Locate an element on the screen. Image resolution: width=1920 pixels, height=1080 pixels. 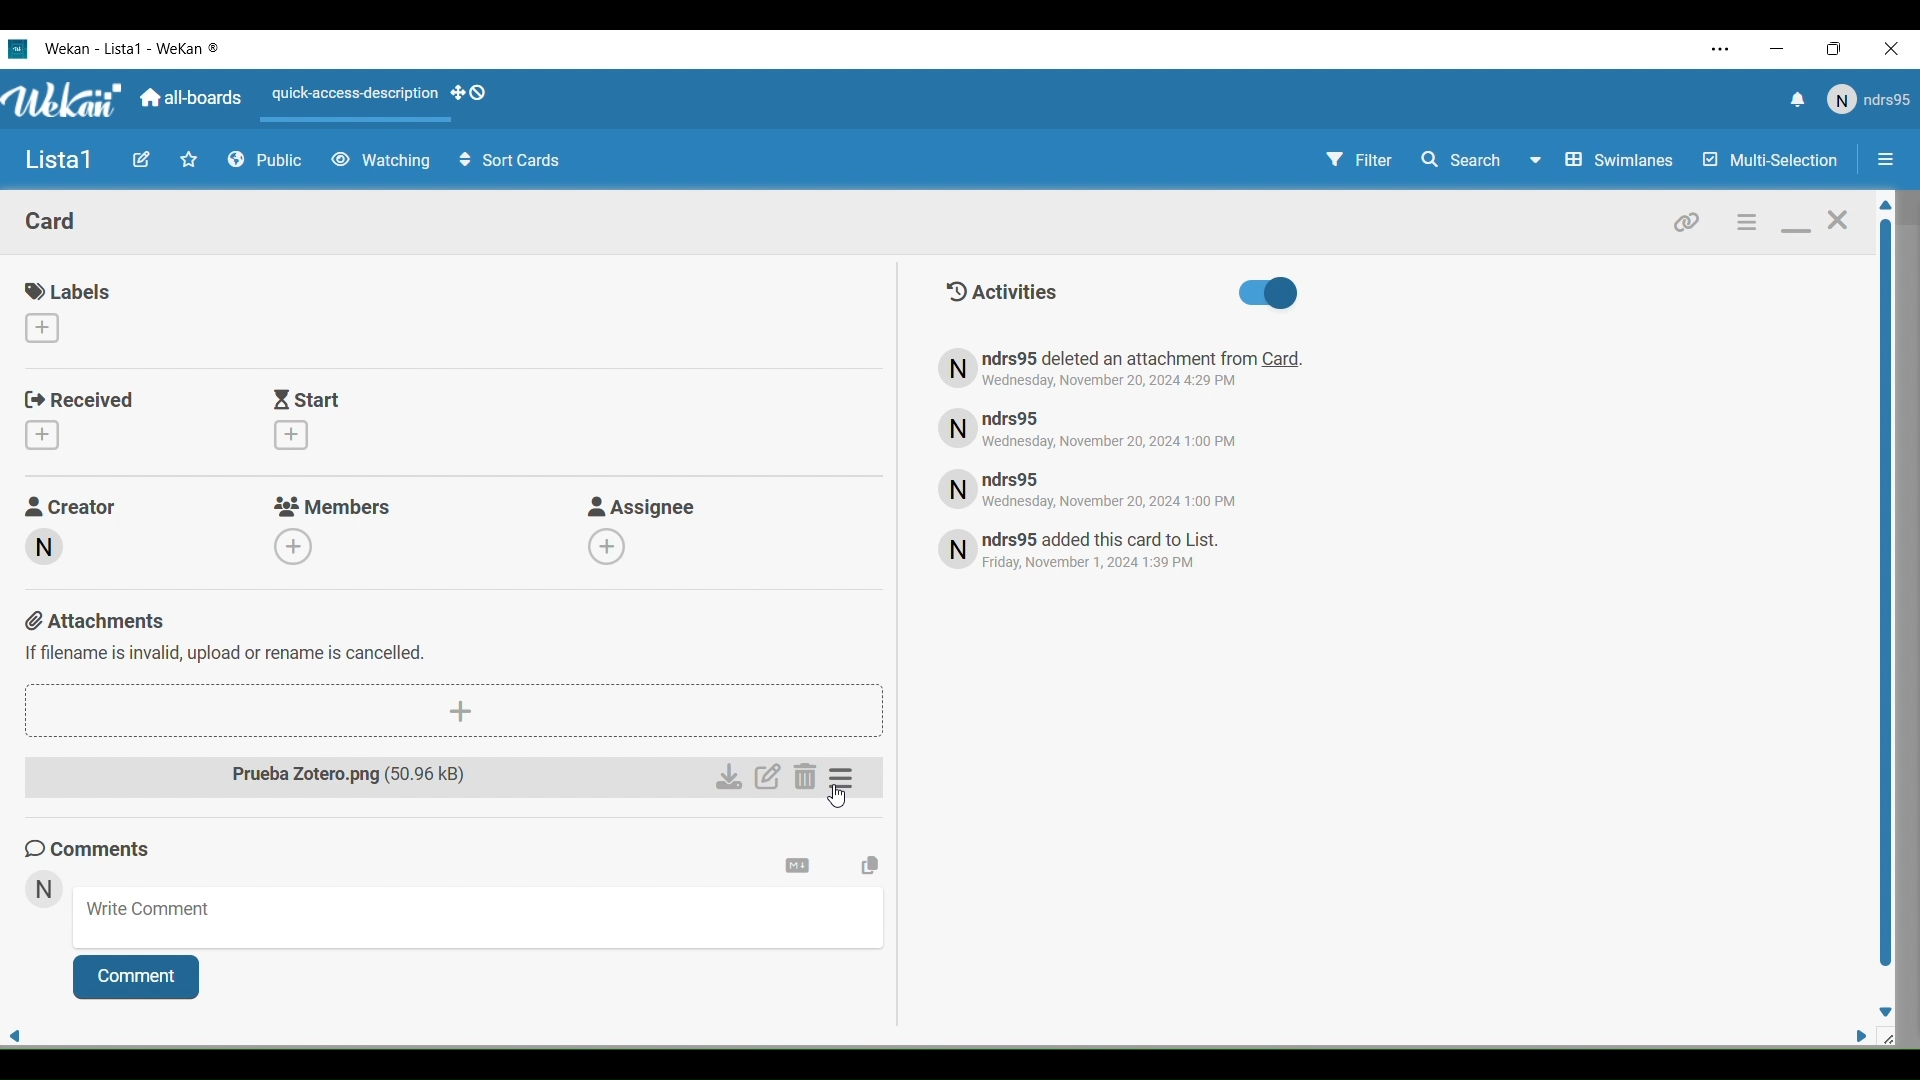
Start is located at coordinates (309, 399).